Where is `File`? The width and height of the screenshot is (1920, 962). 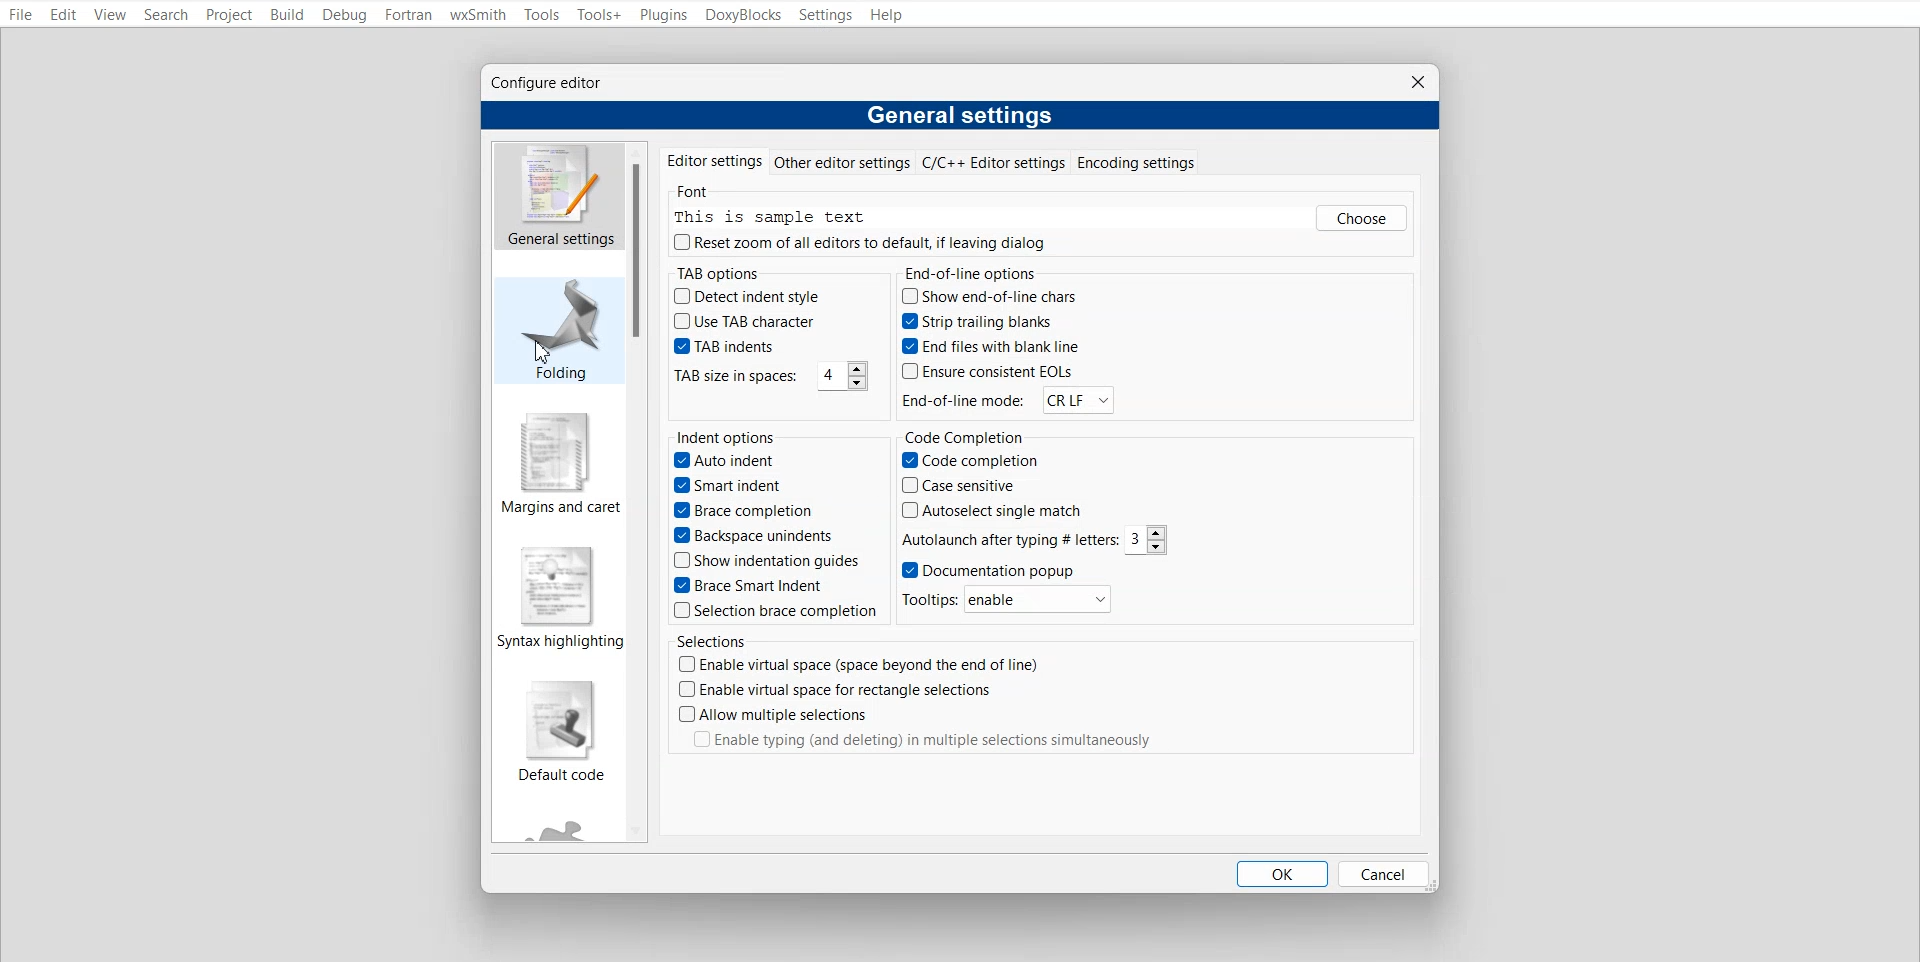
File is located at coordinates (20, 14).